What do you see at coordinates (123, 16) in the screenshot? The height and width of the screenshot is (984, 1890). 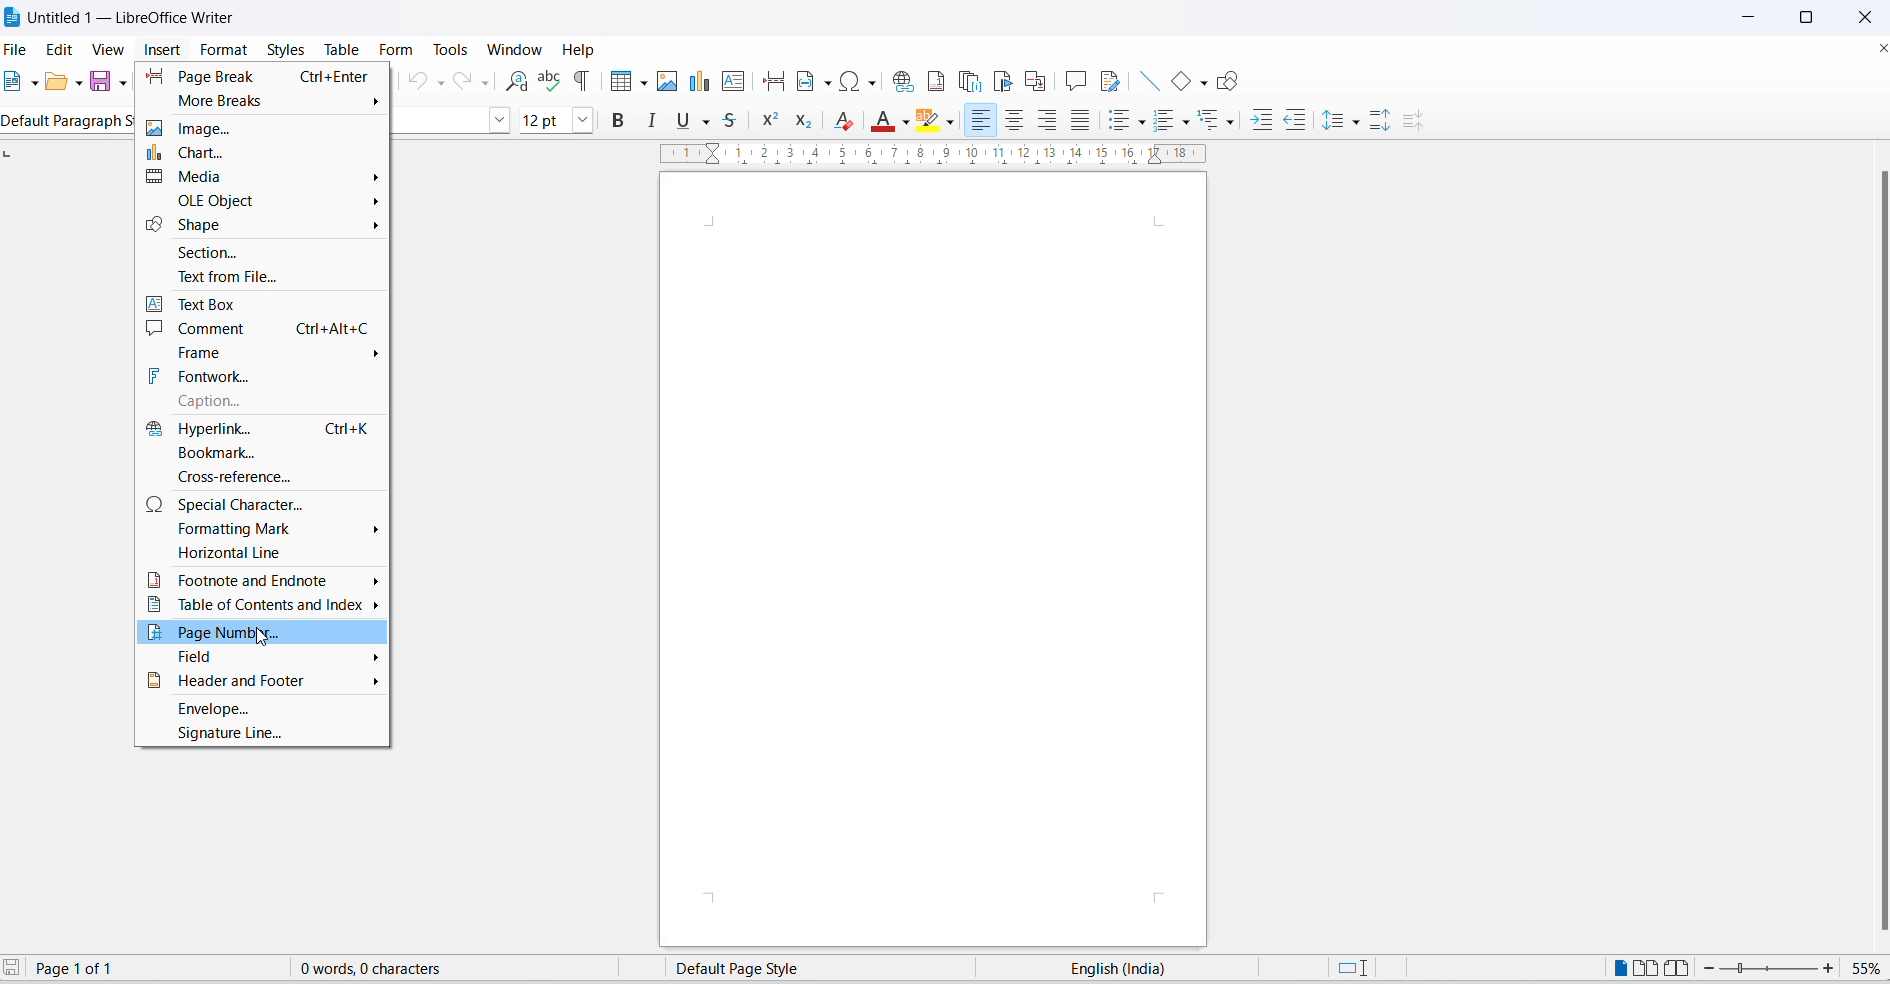 I see `Untitled 1 - Libre Office Writer` at bounding box center [123, 16].